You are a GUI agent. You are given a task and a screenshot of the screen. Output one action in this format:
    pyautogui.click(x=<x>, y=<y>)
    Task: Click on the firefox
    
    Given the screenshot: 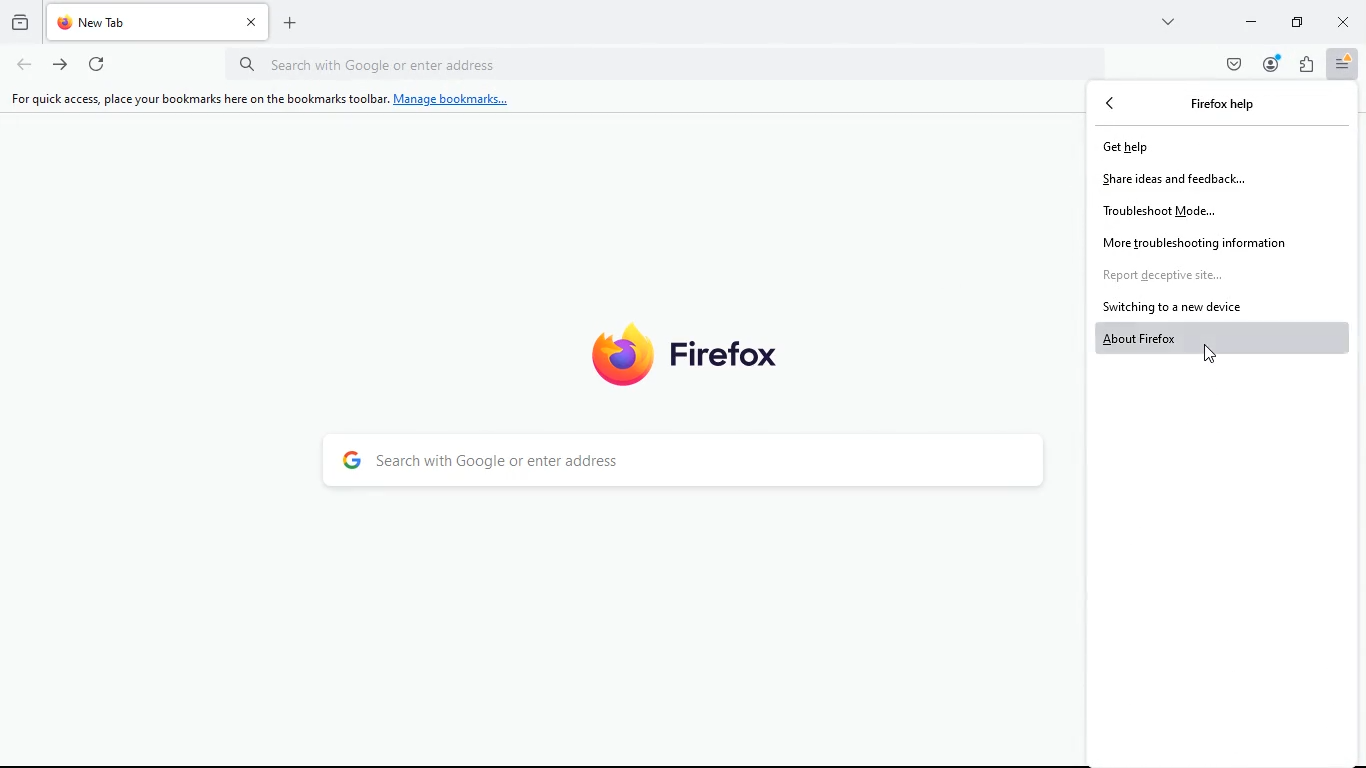 What is the action you would take?
    pyautogui.click(x=685, y=352)
    